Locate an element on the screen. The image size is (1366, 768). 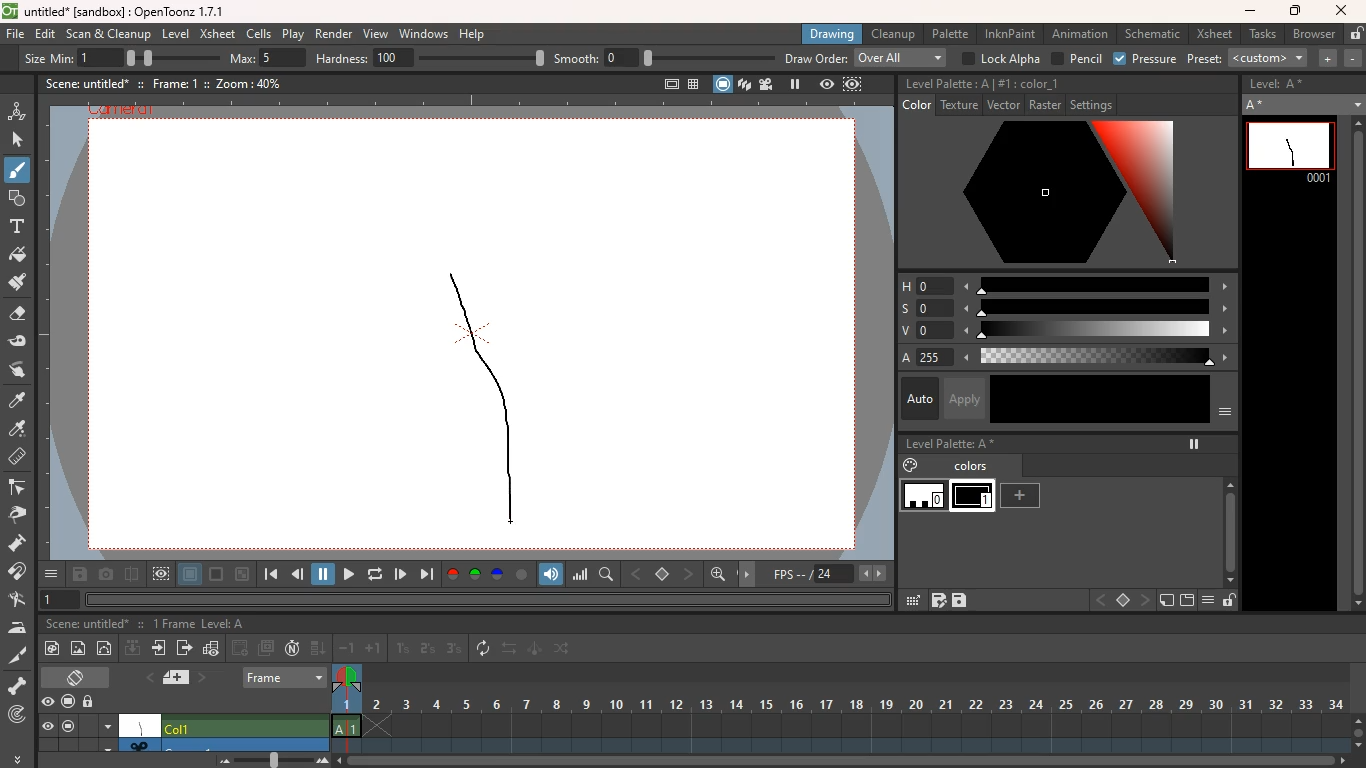
minimize is located at coordinates (242, 574).